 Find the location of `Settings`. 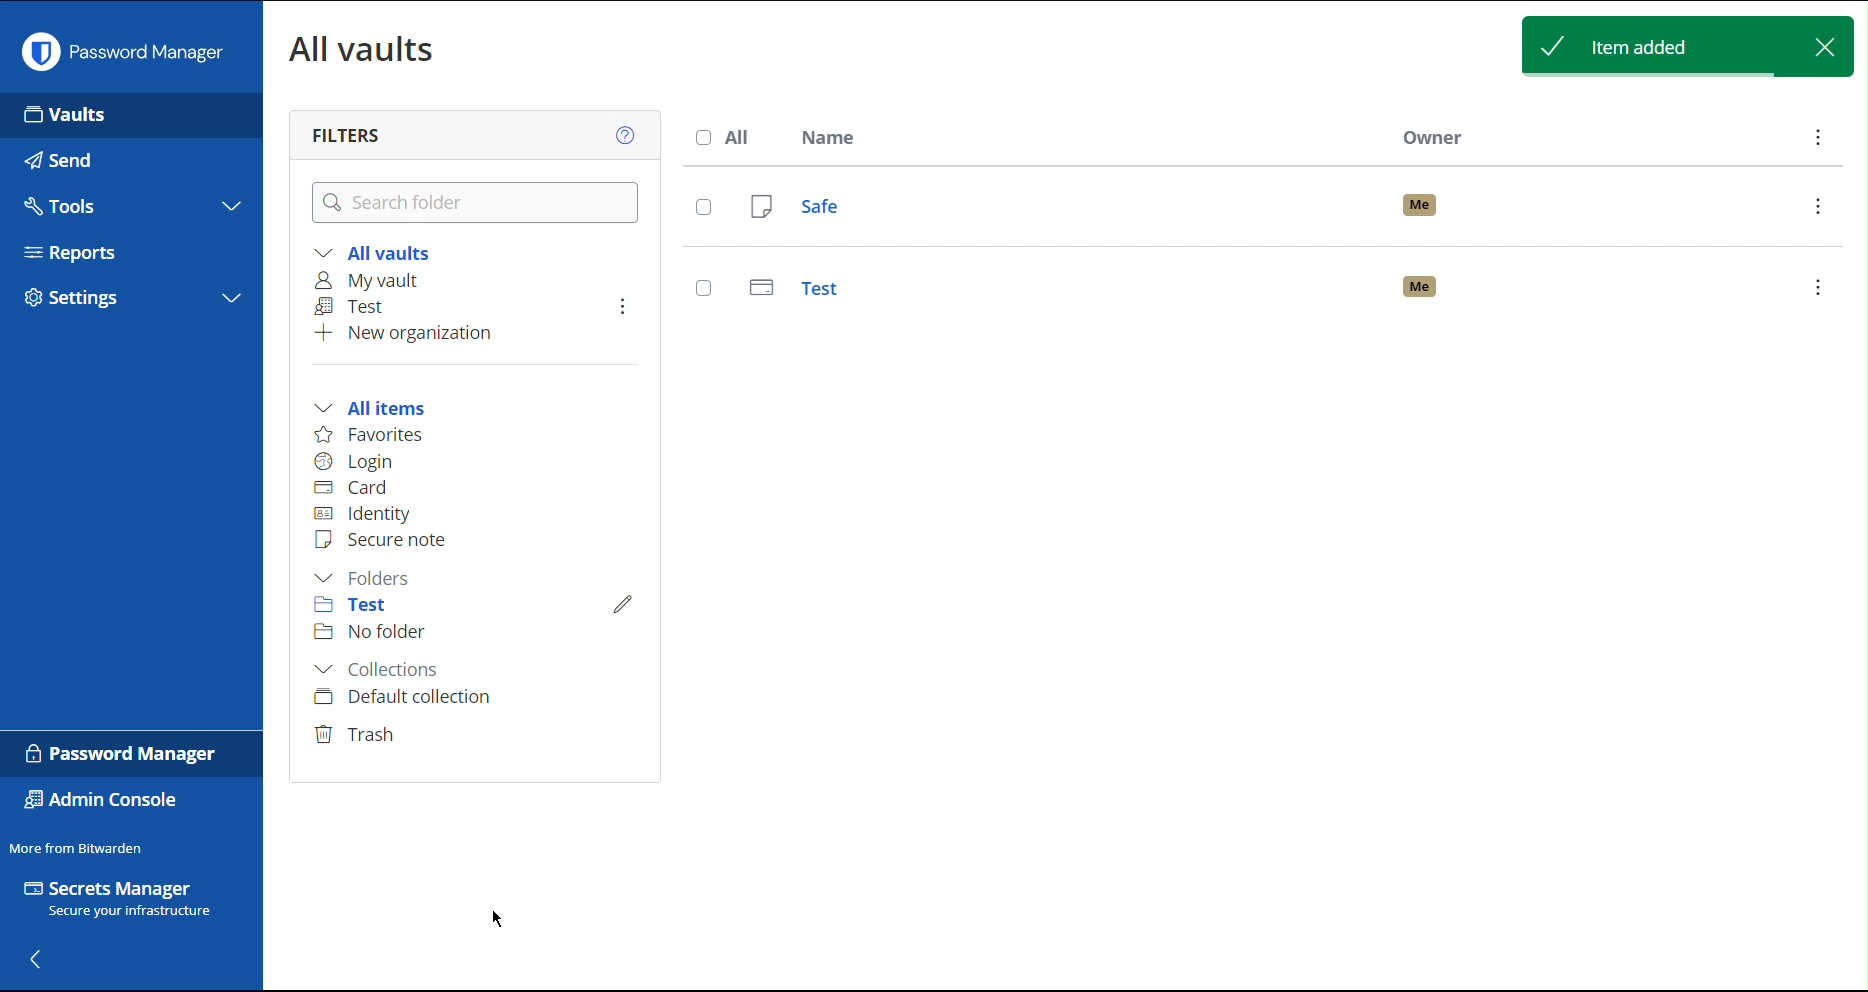

Settings is located at coordinates (74, 300).